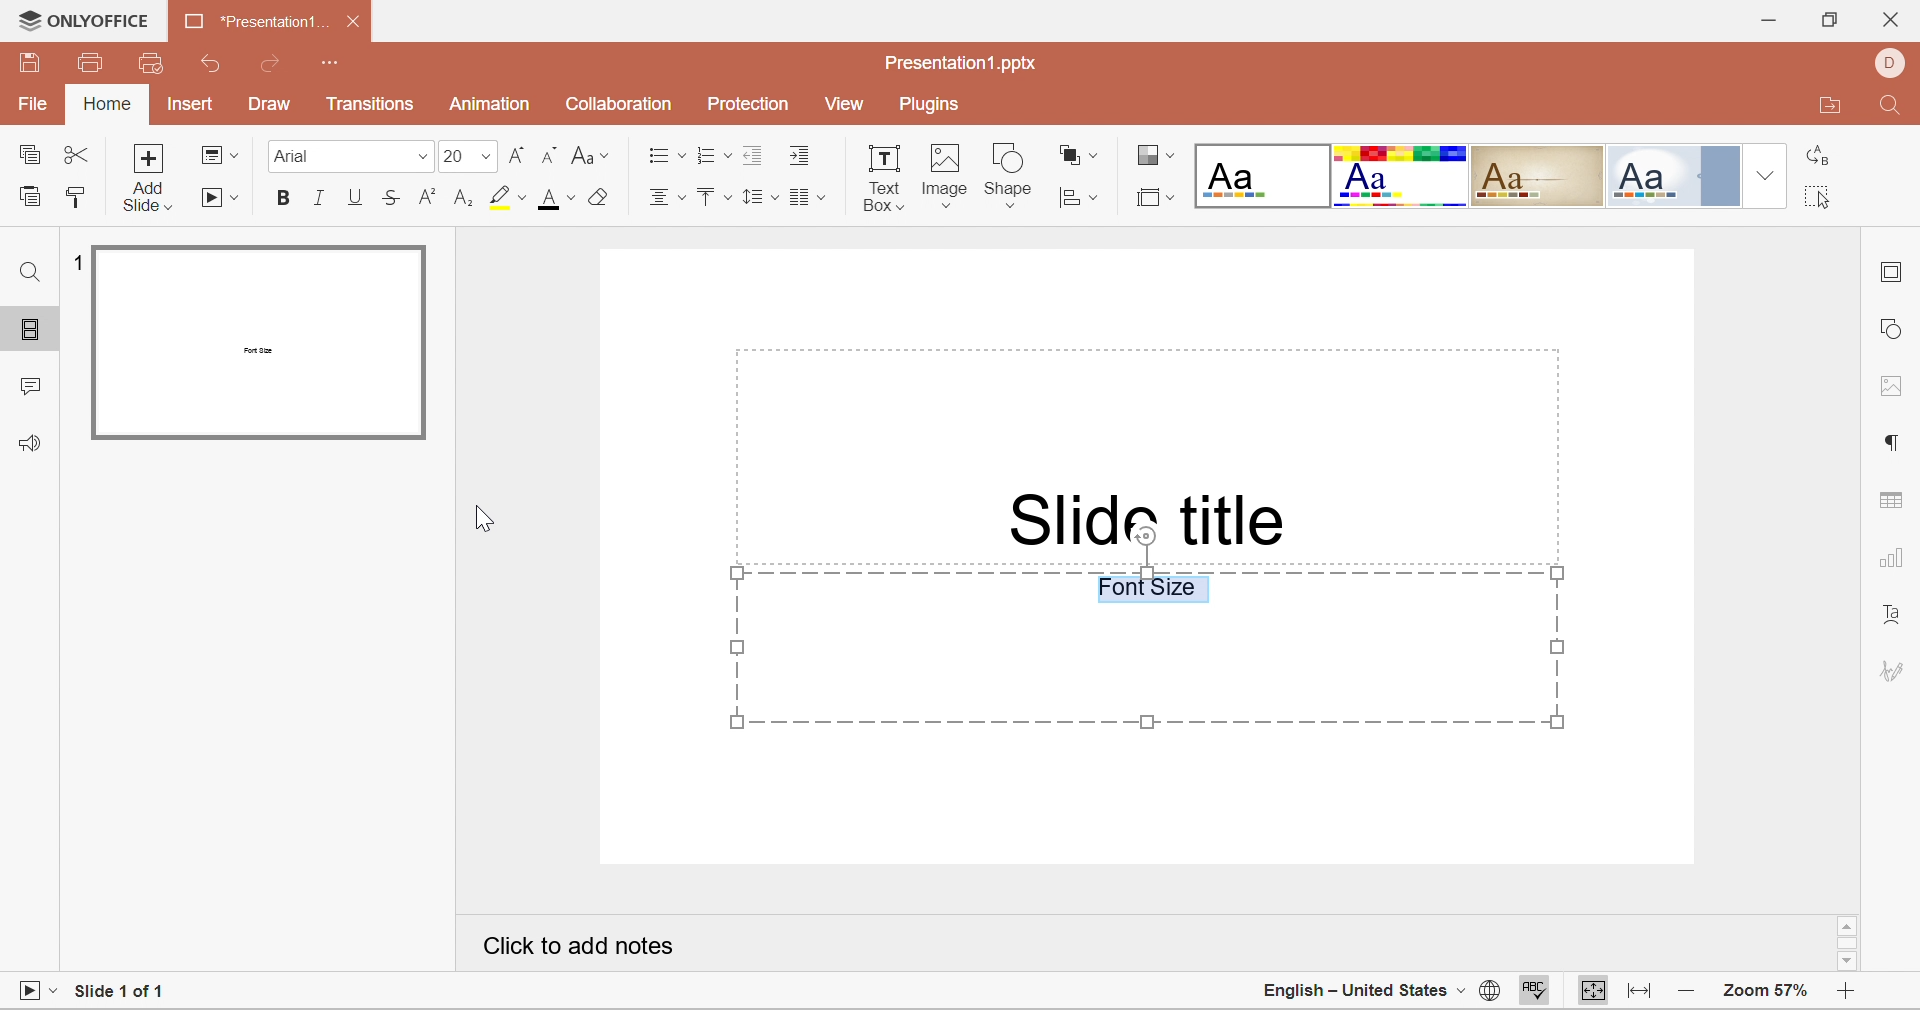 This screenshot has width=1920, height=1010. Describe the element at coordinates (332, 64) in the screenshot. I see `Customize quick access toolbar` at that location.